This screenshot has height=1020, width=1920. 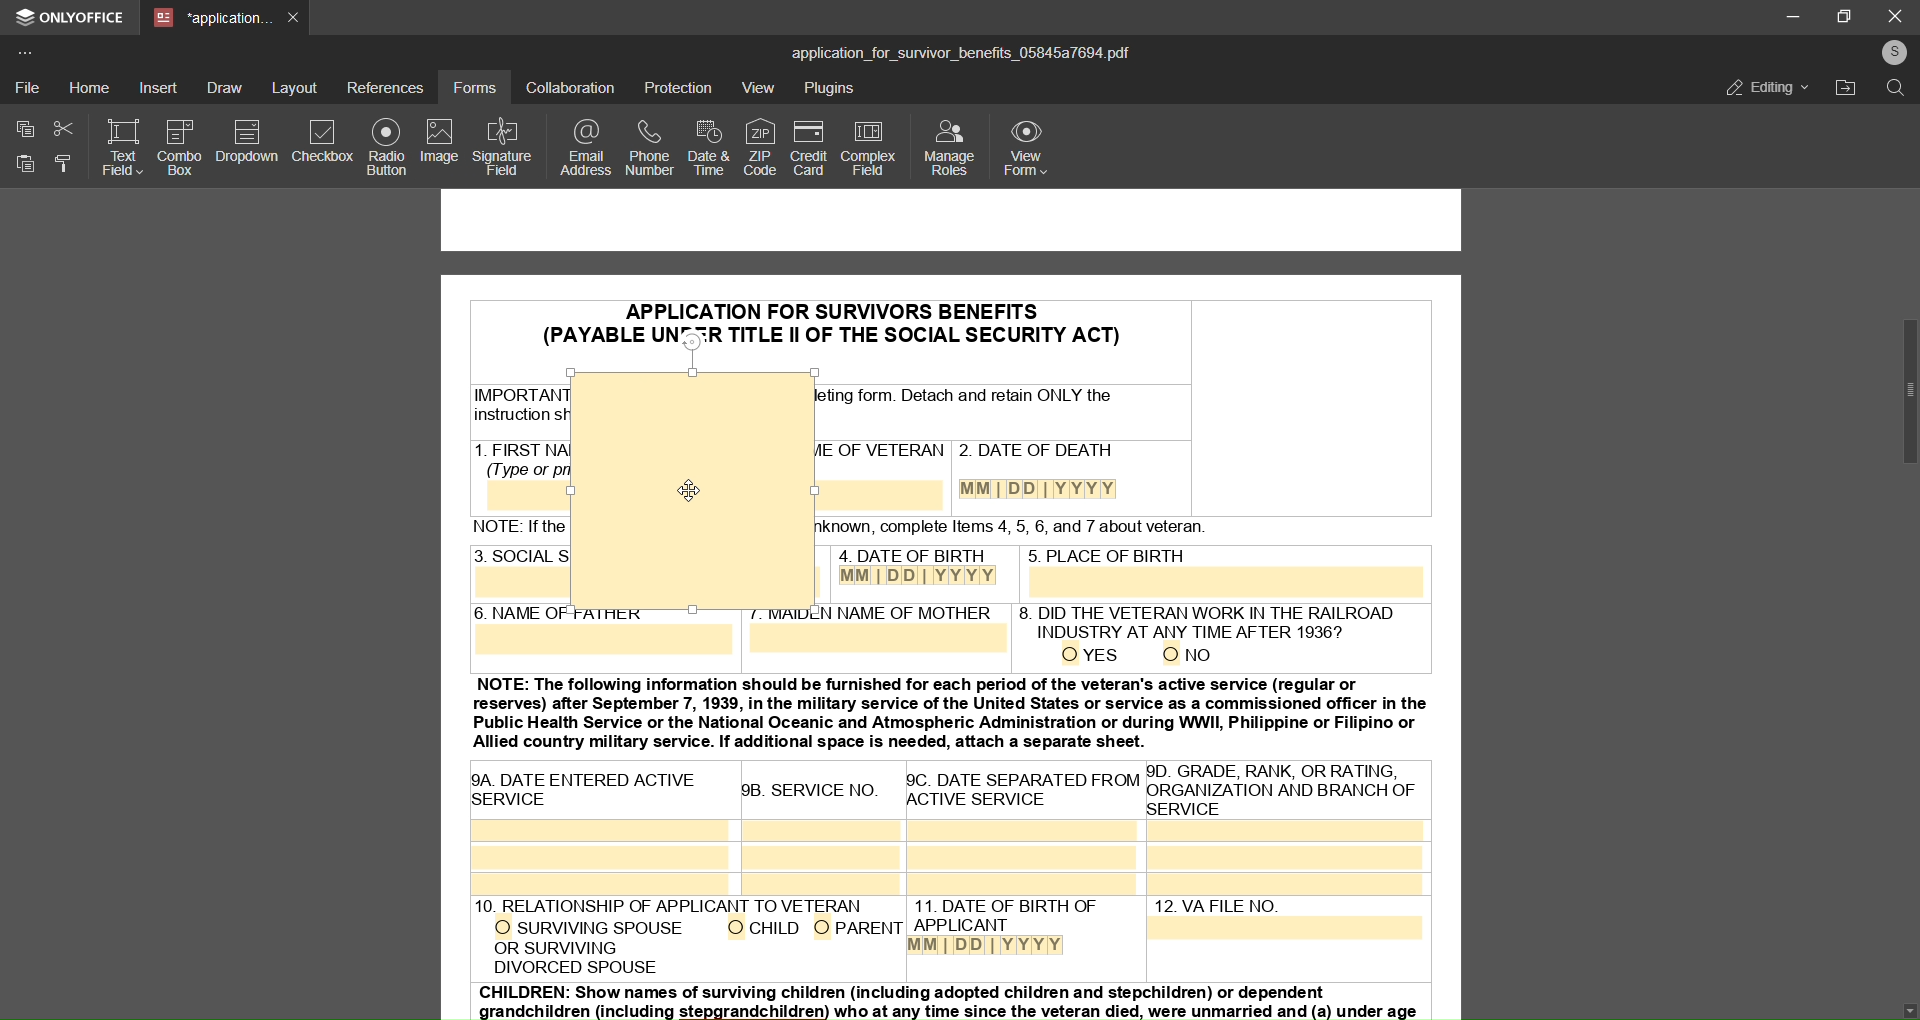 I want to click on close, so click(x=1895, y=15).